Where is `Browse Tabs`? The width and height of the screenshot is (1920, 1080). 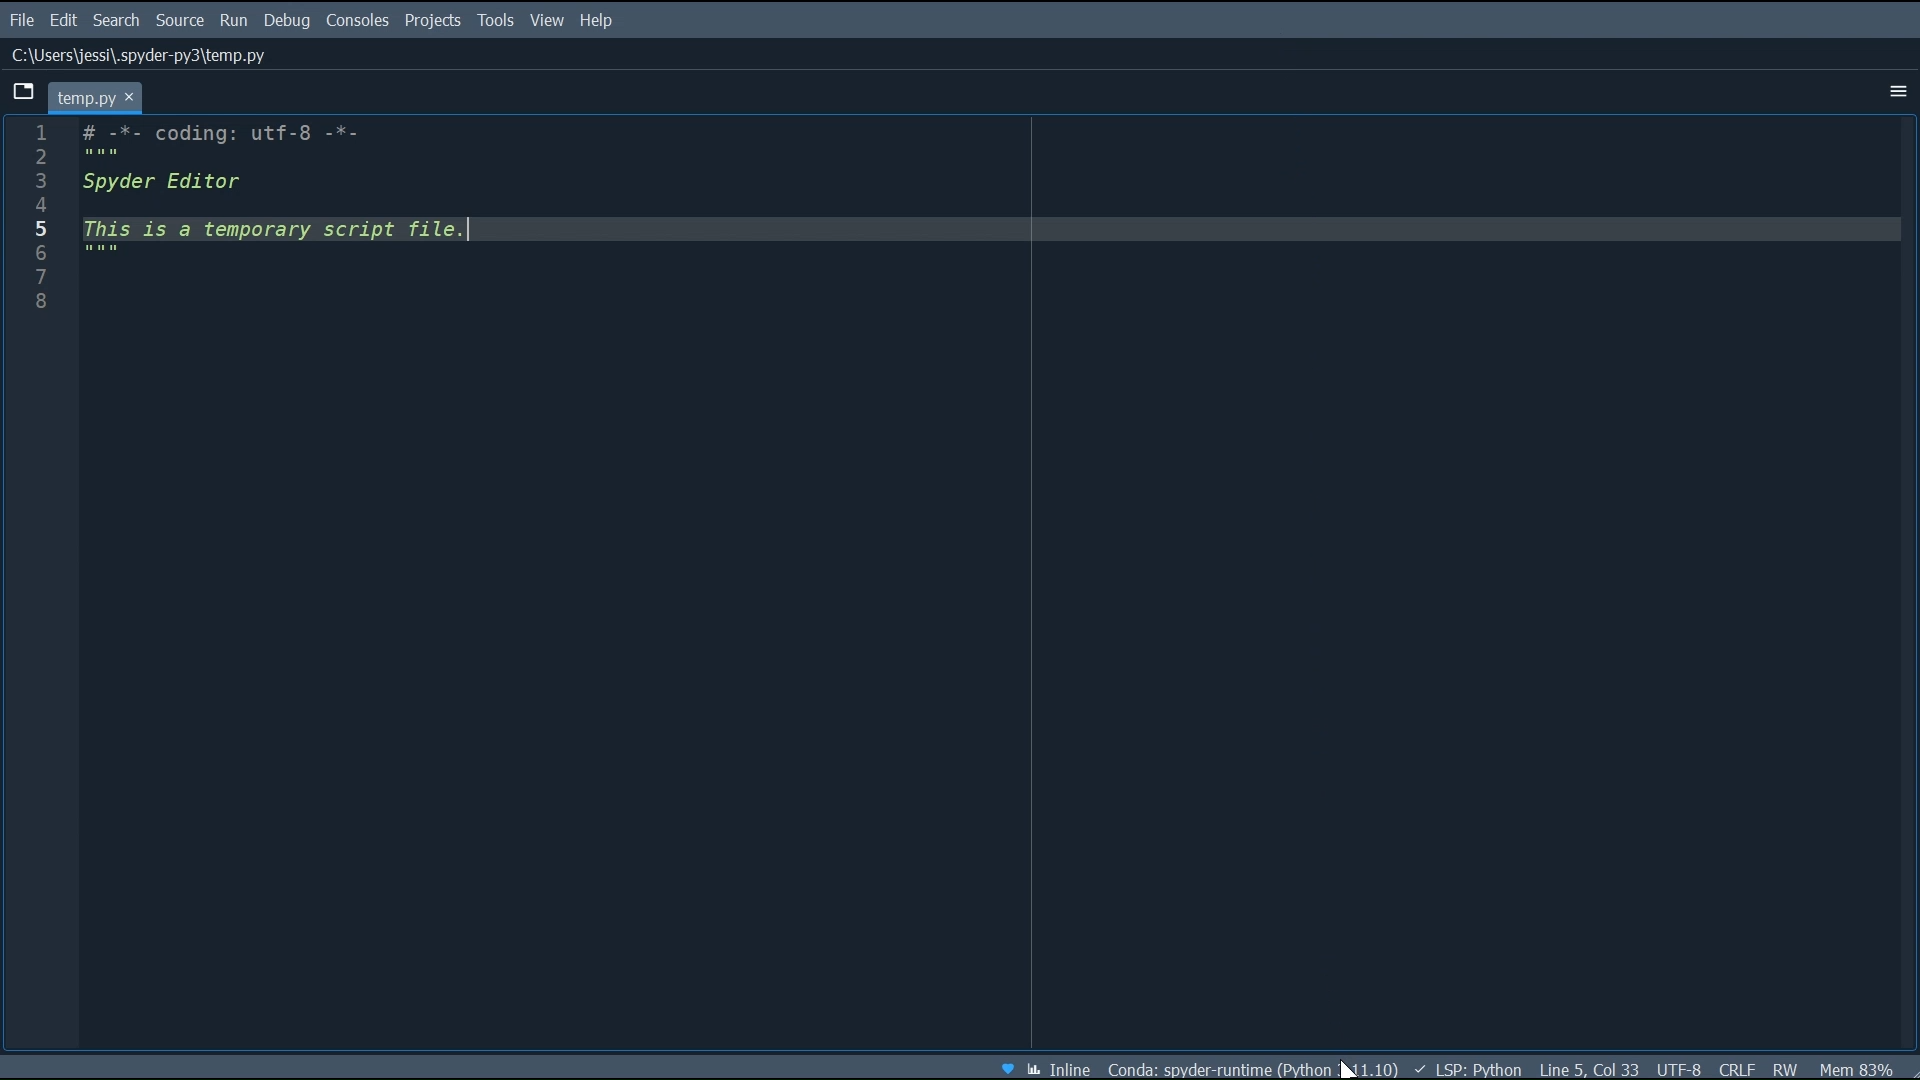 Browse Tabs is located at coordinates (25, 93).